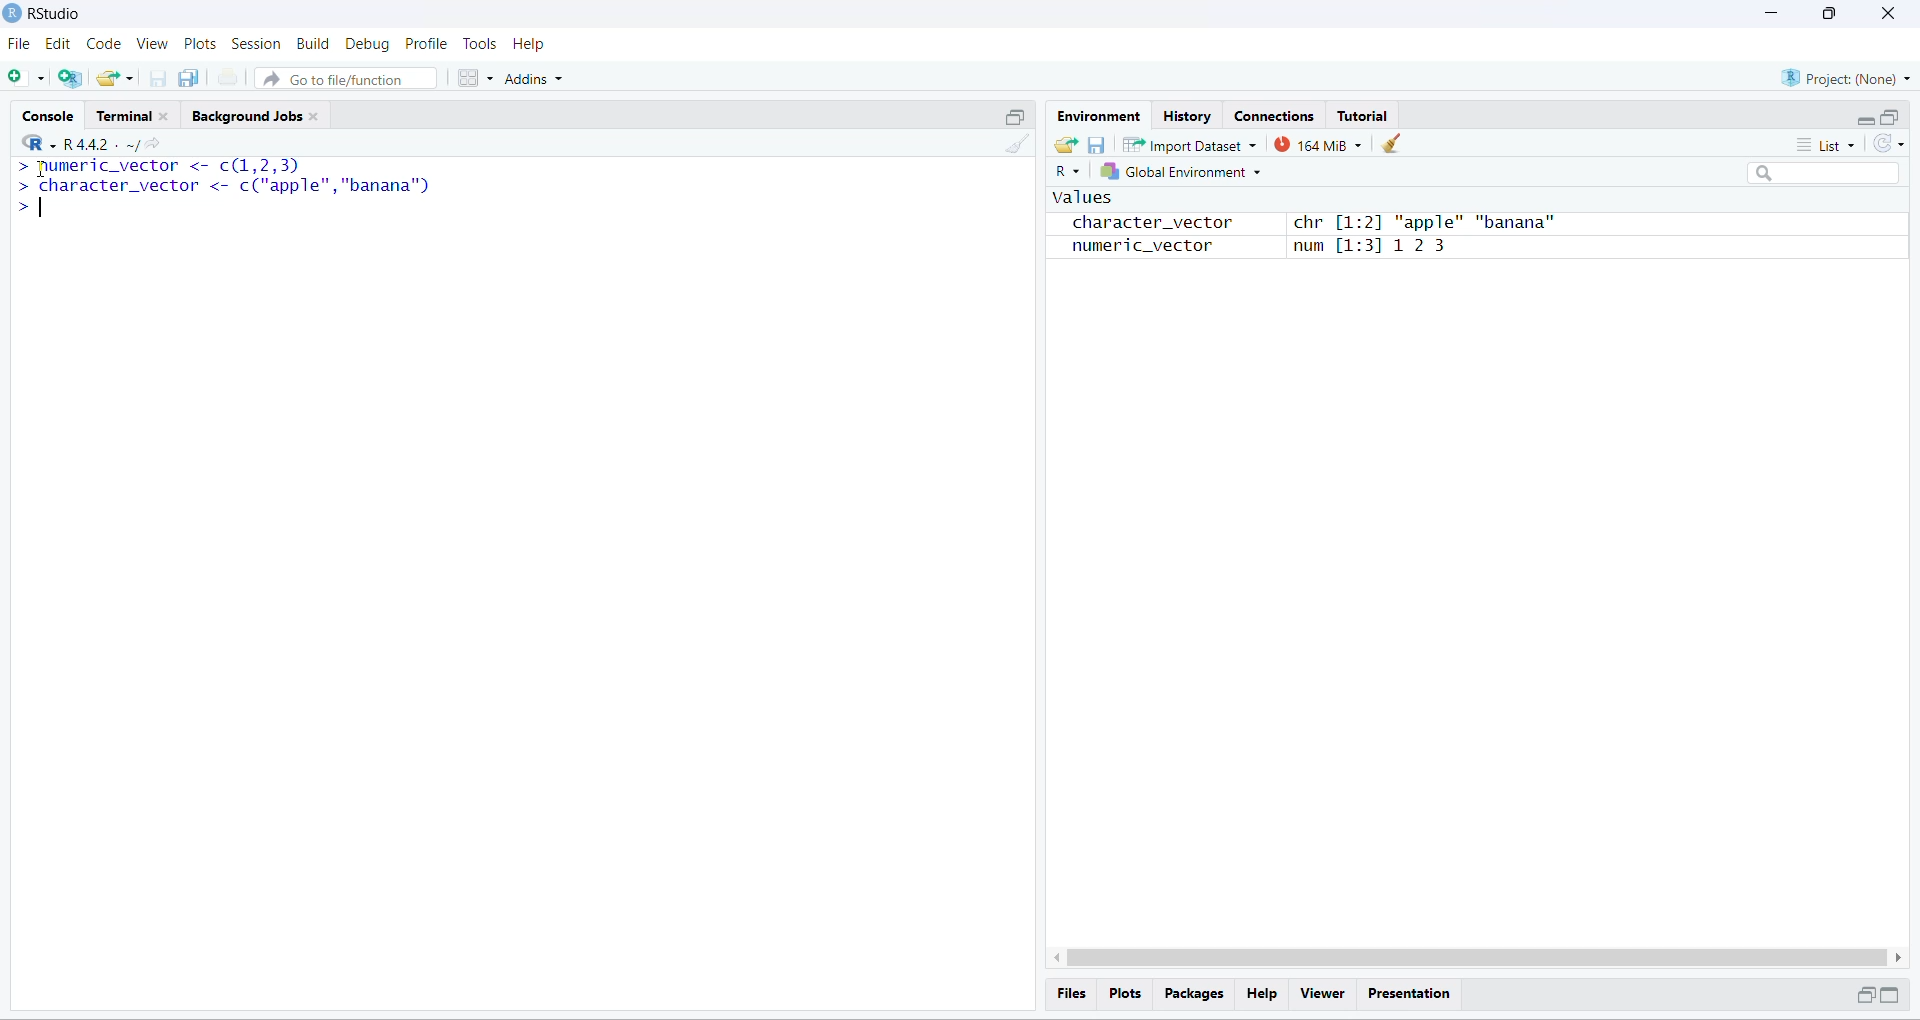 This screenshot has width=1920, height=1020. Describe the element at coordinates (260, 114) in the screenshot. I see `Background Jobs` at that location.